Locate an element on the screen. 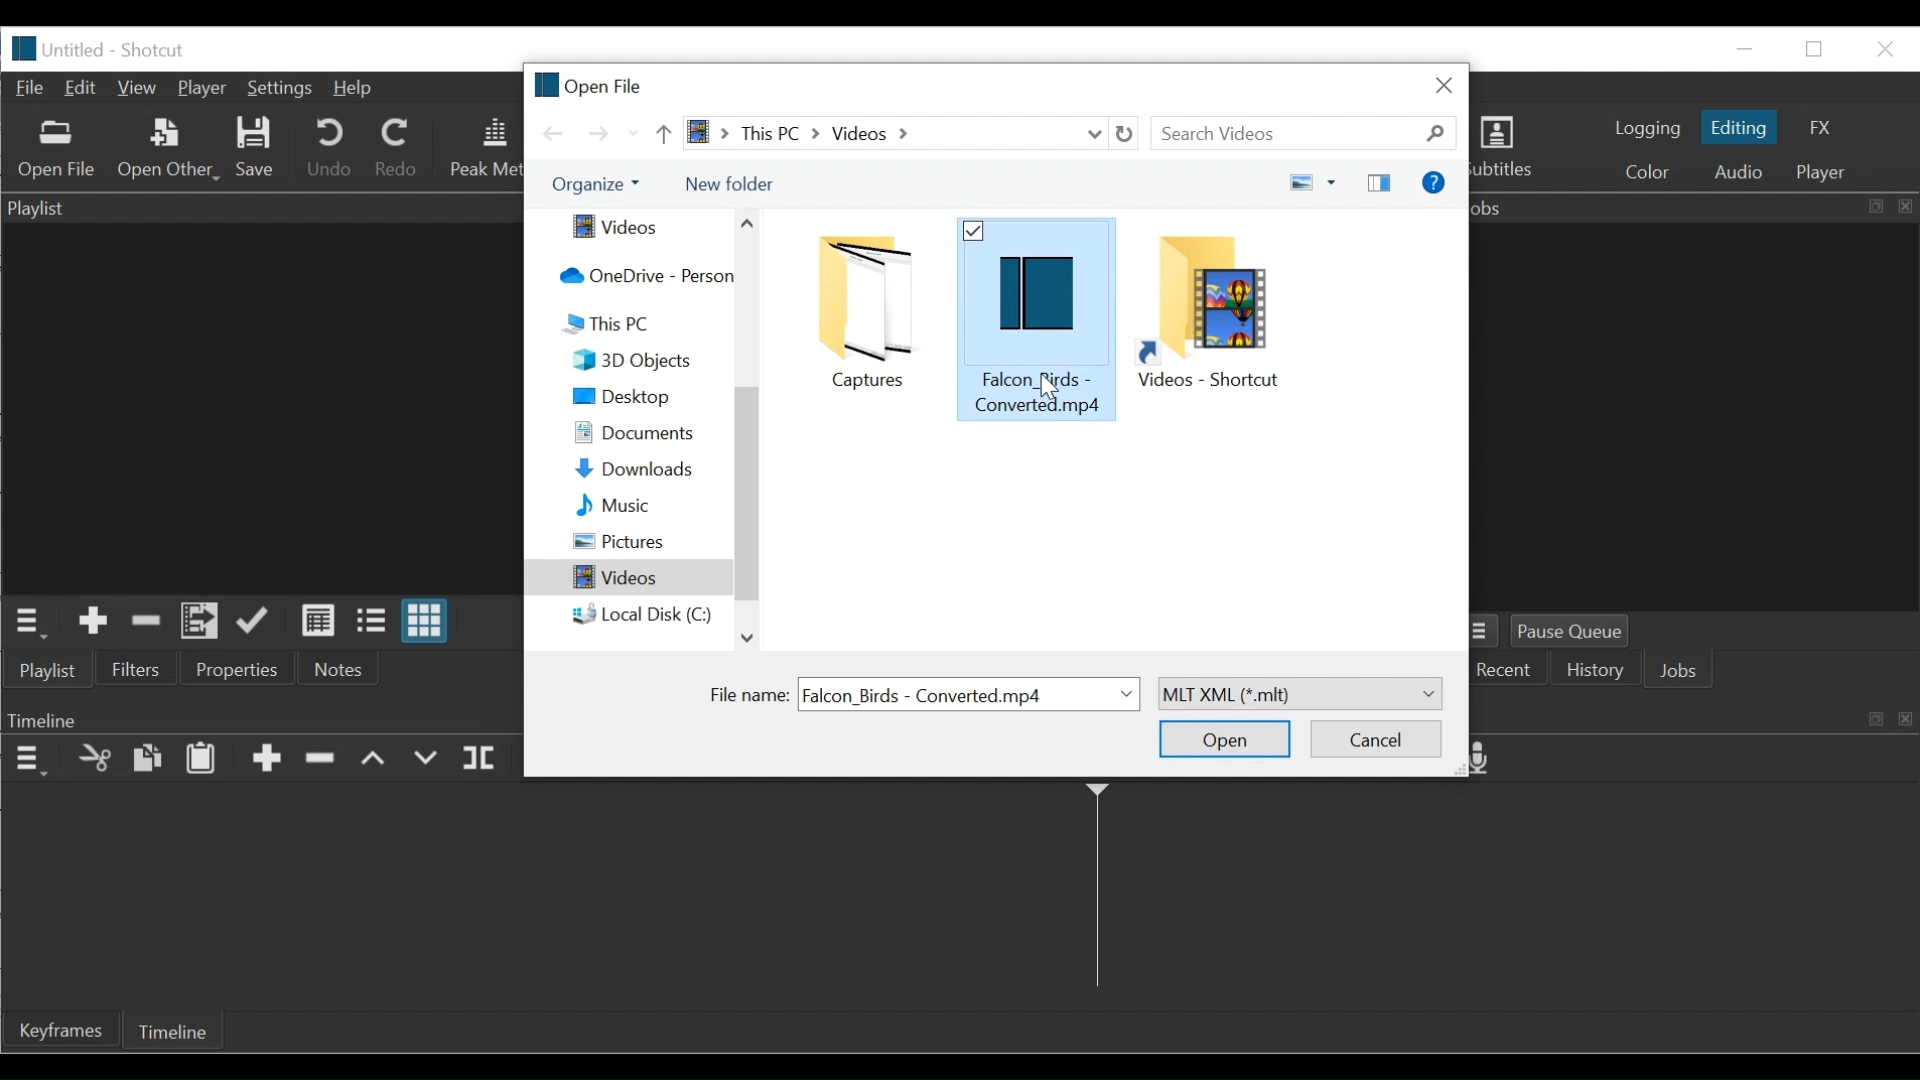  Notes is located at coordinates (338, 668).